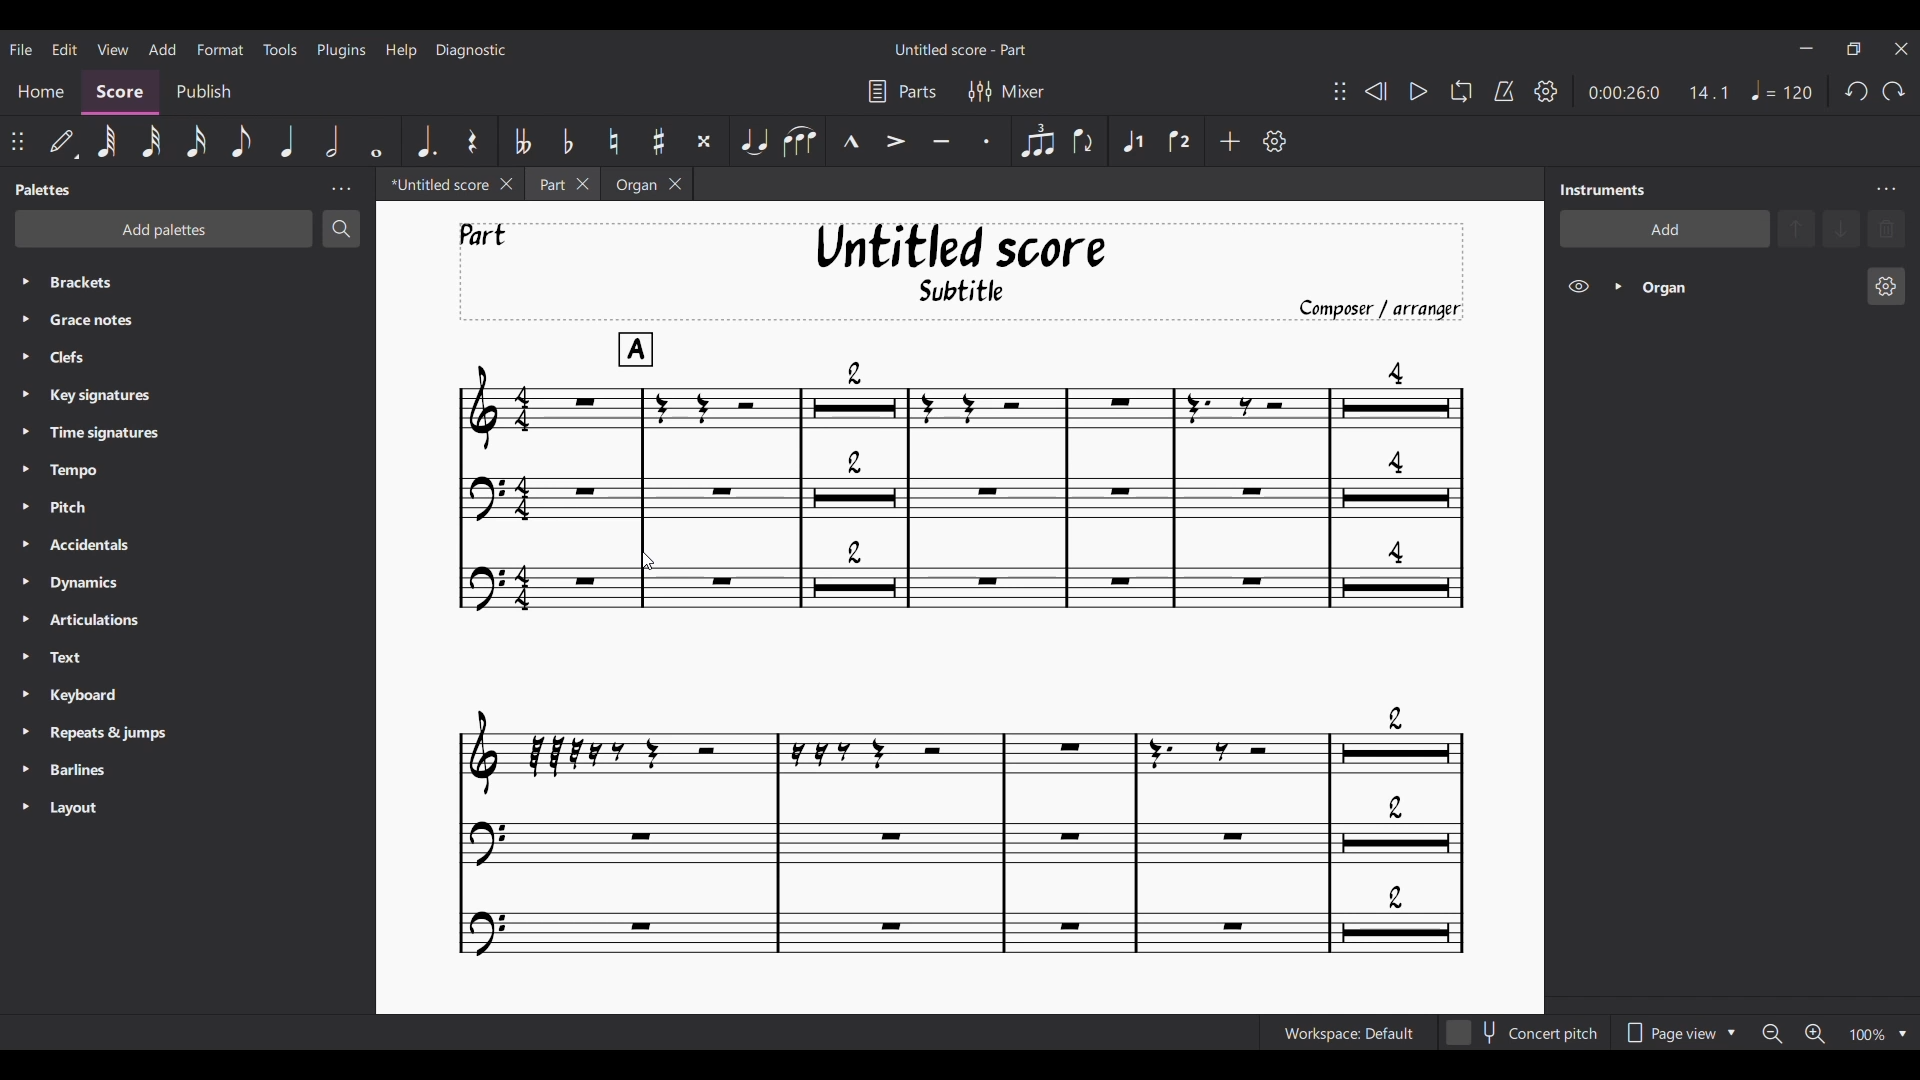 This screenshot has width=1920, height=1080. I want to click on Add, so click(1230, 141).